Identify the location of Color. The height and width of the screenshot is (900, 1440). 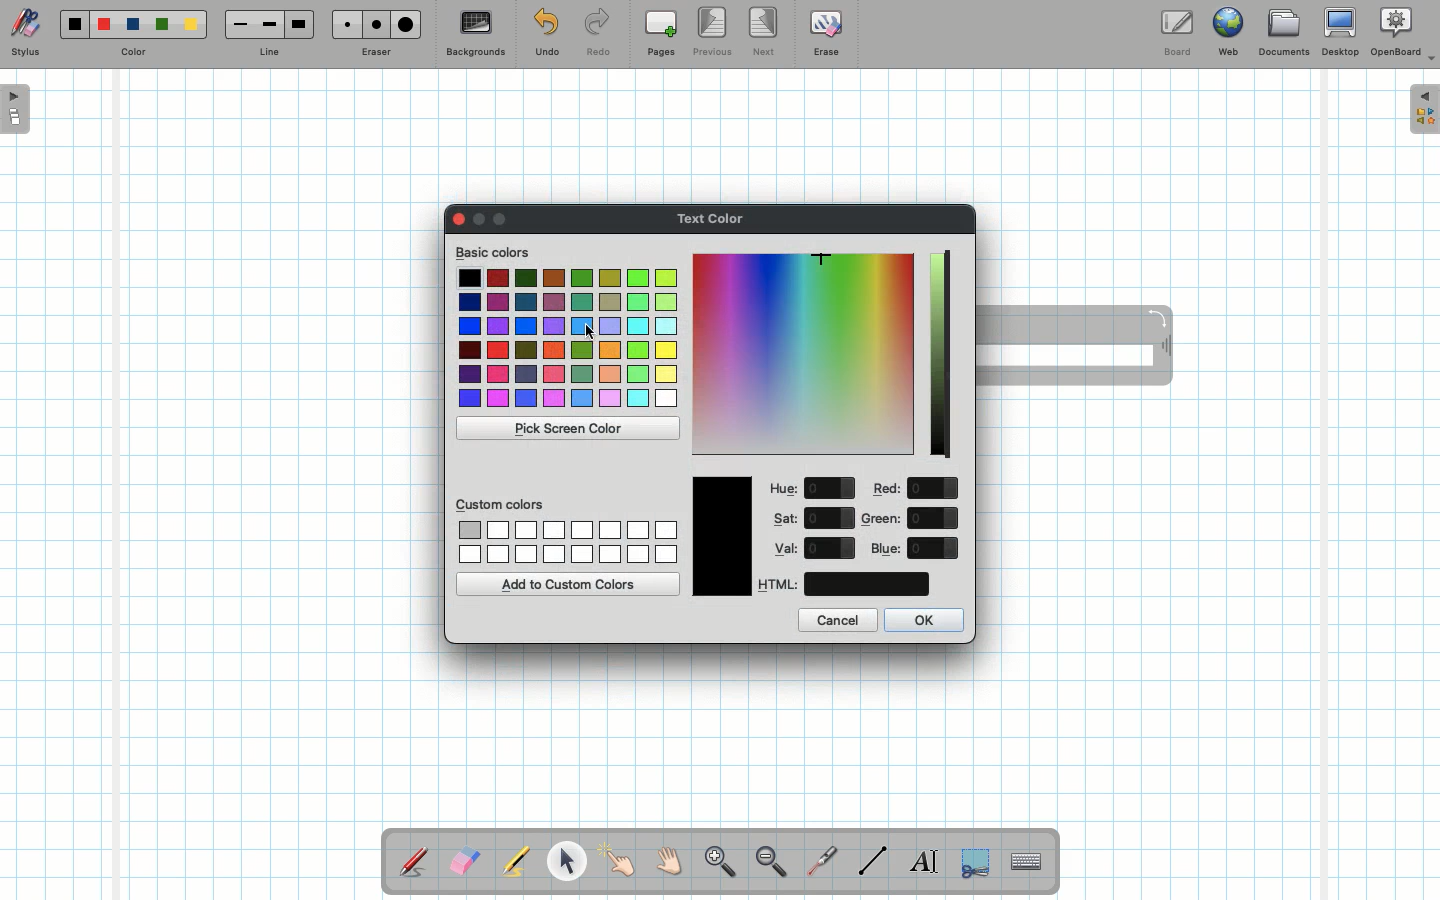
(131, 53).